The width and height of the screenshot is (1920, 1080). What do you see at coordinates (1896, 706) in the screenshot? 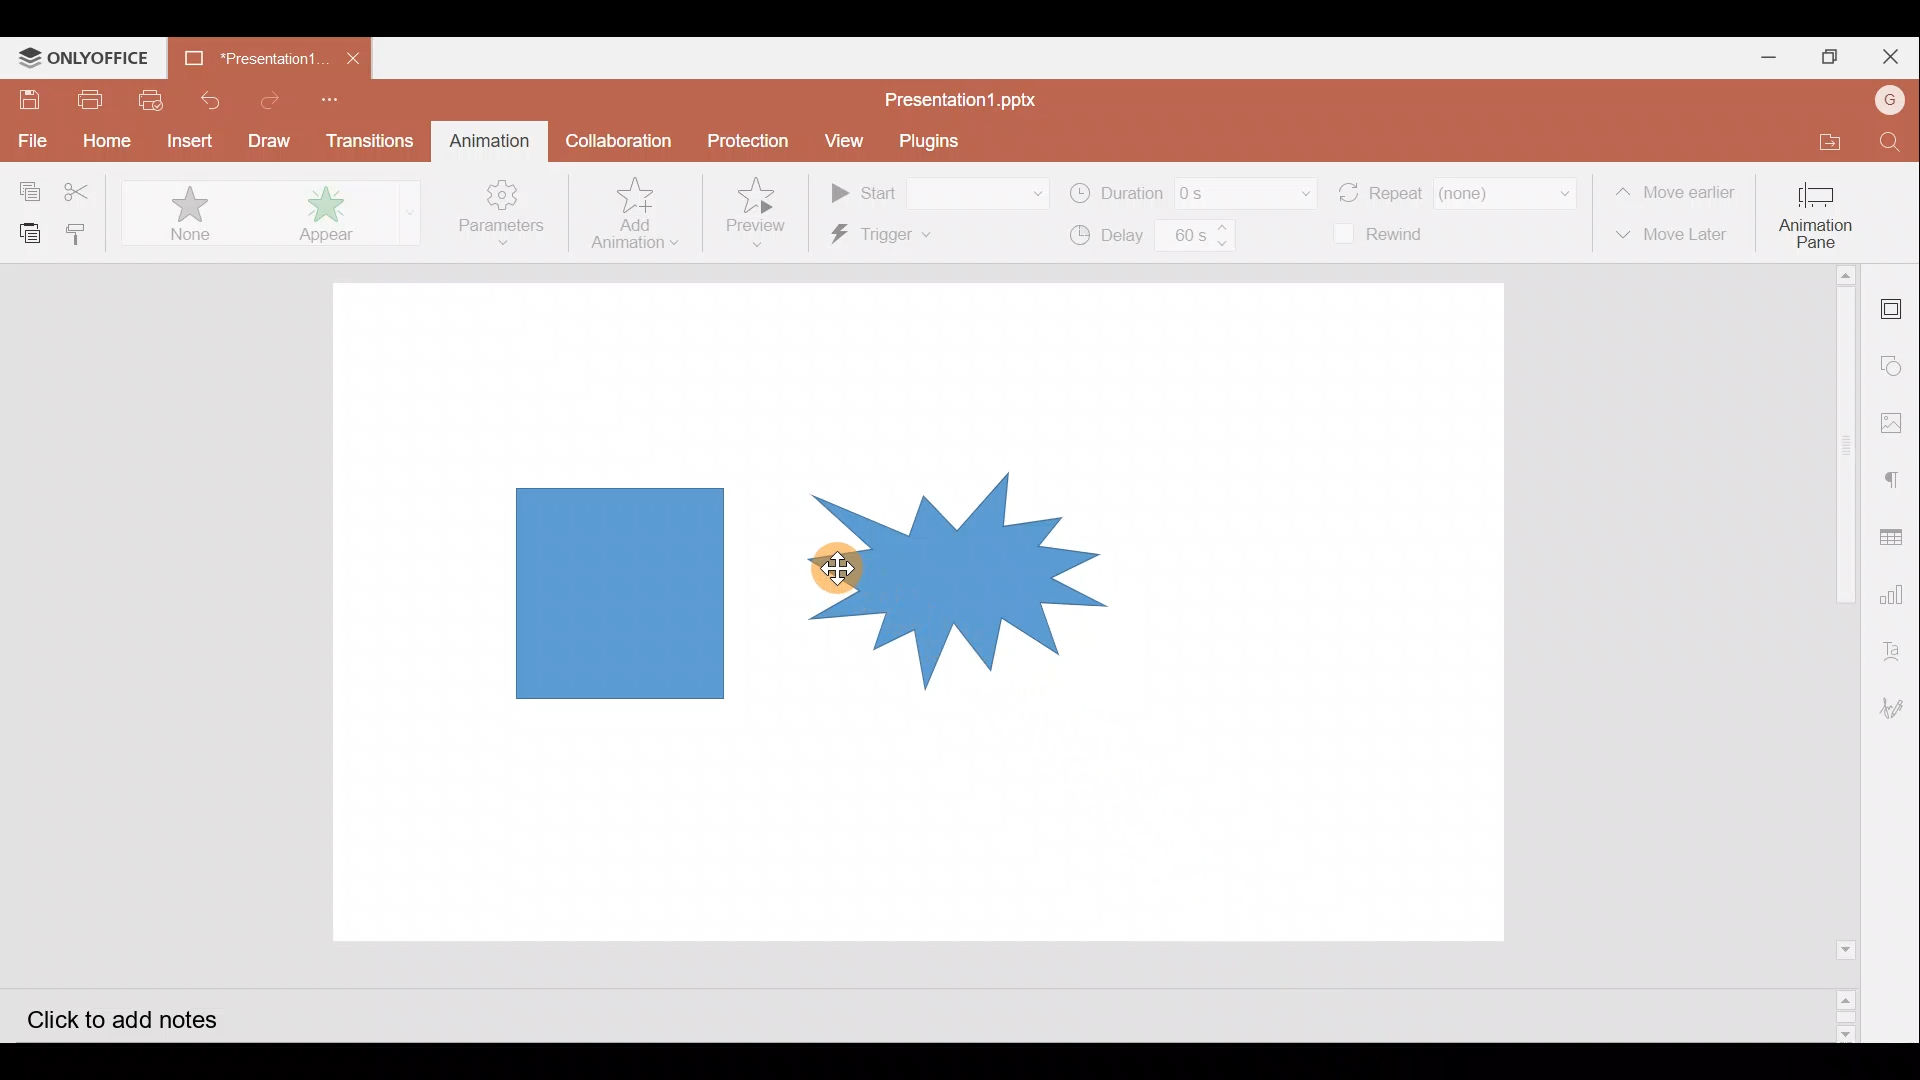
I see `Signature settings` at bounding box center [1896, 706].